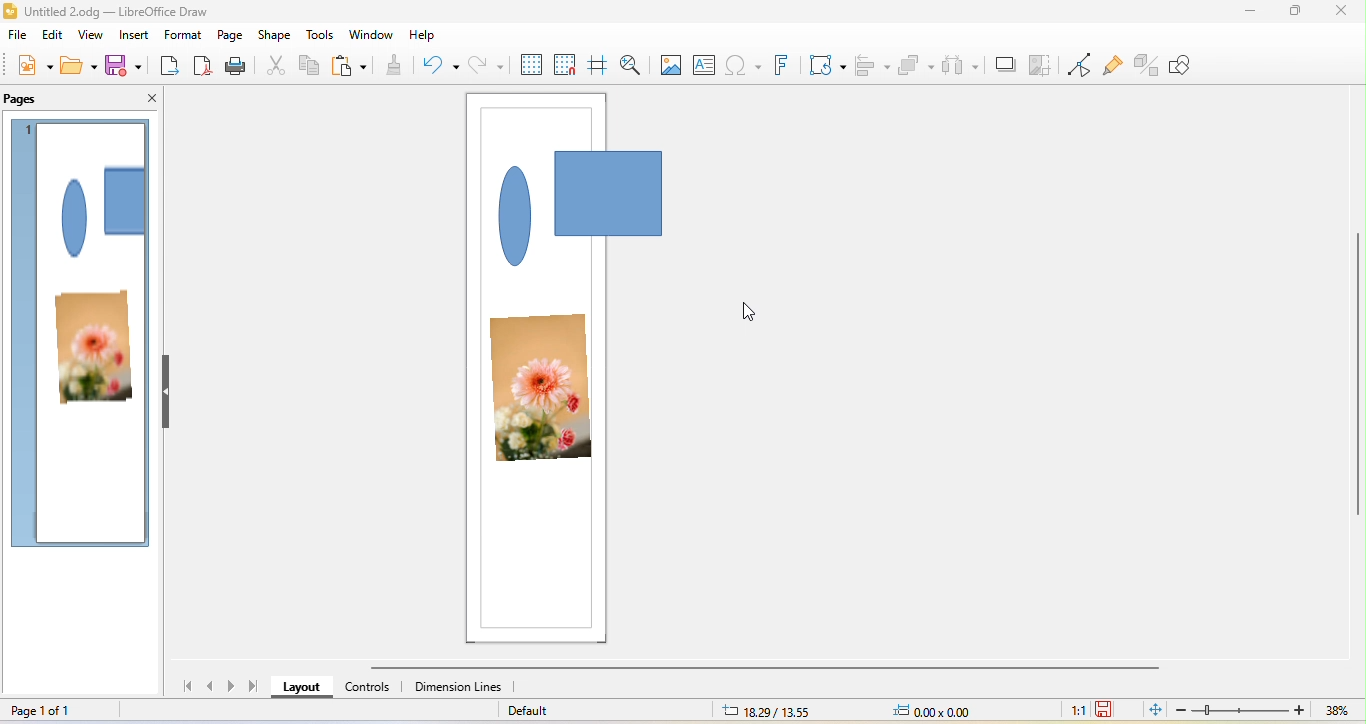 Image resolution: width=1366 pixels, height=724 pixels. I want to click on transformation, so click(829, 65).